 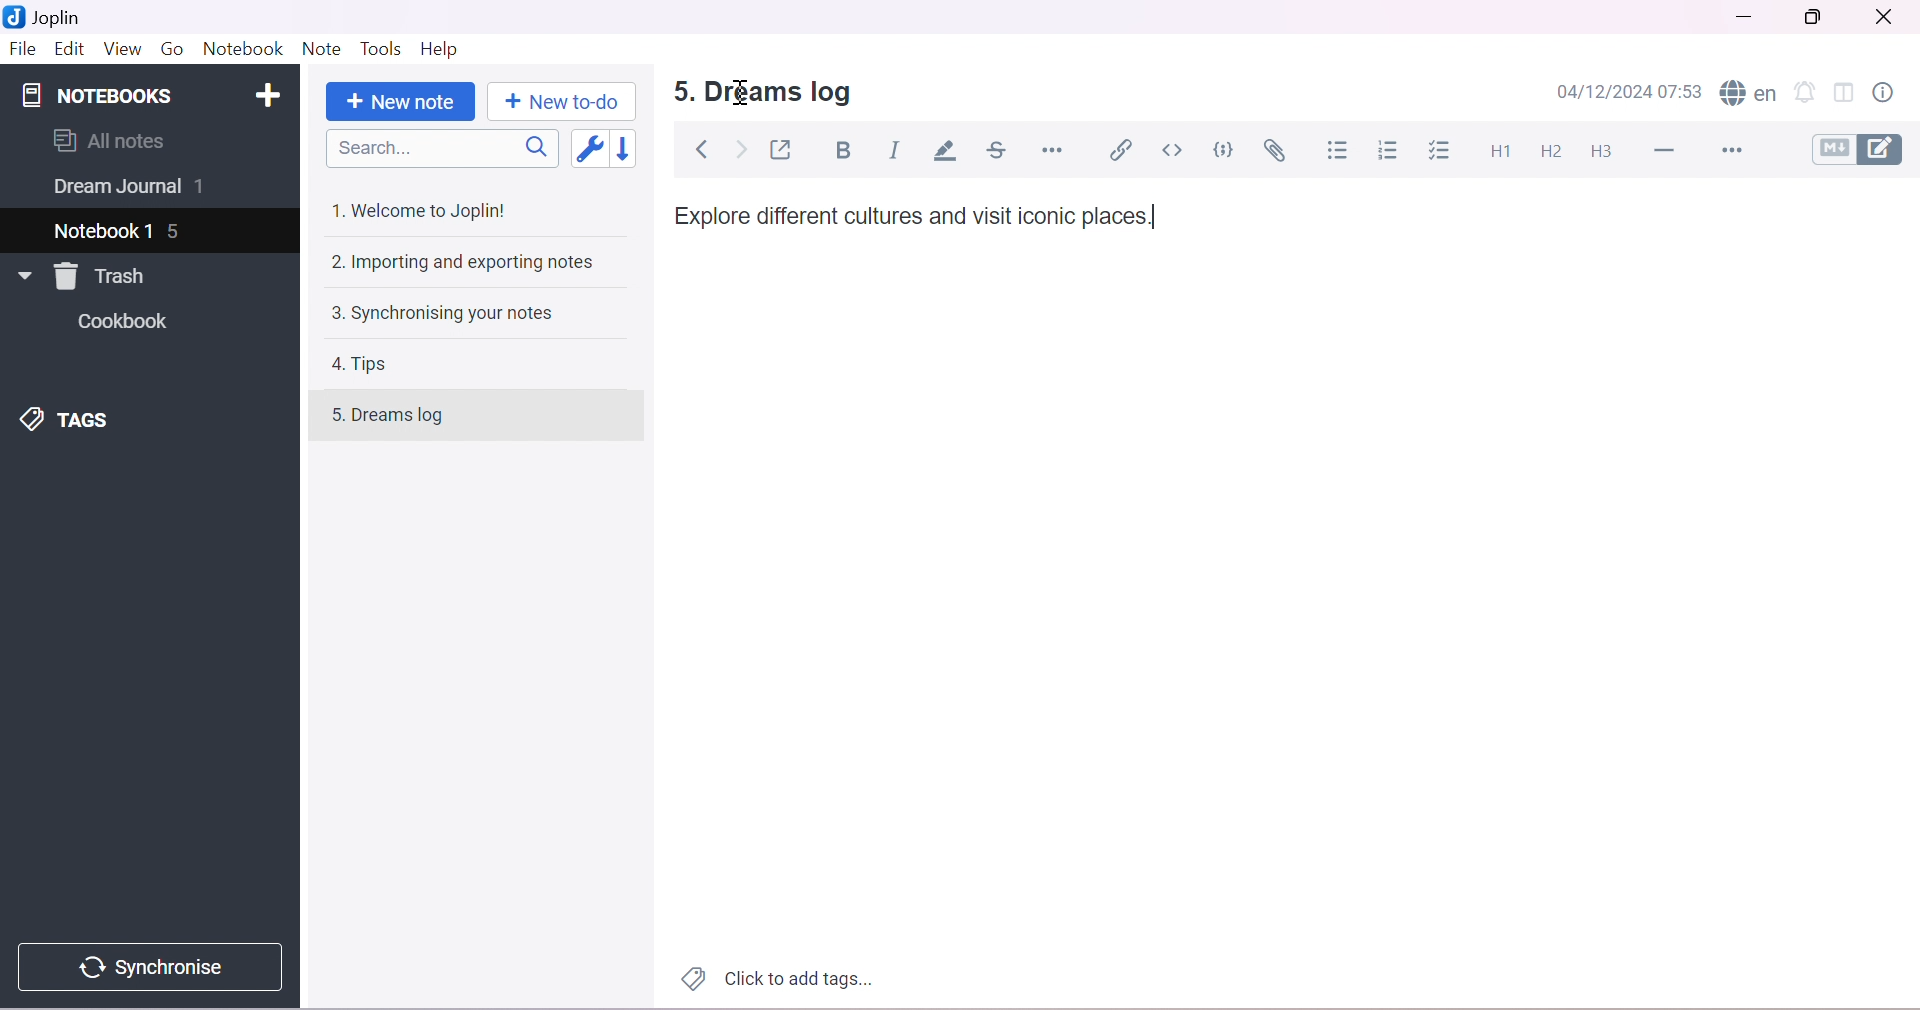 What do you see at coordinates (1052, 149) in the screenshot?
I see `Horizontal rule` at bounding box center [1052, 149].